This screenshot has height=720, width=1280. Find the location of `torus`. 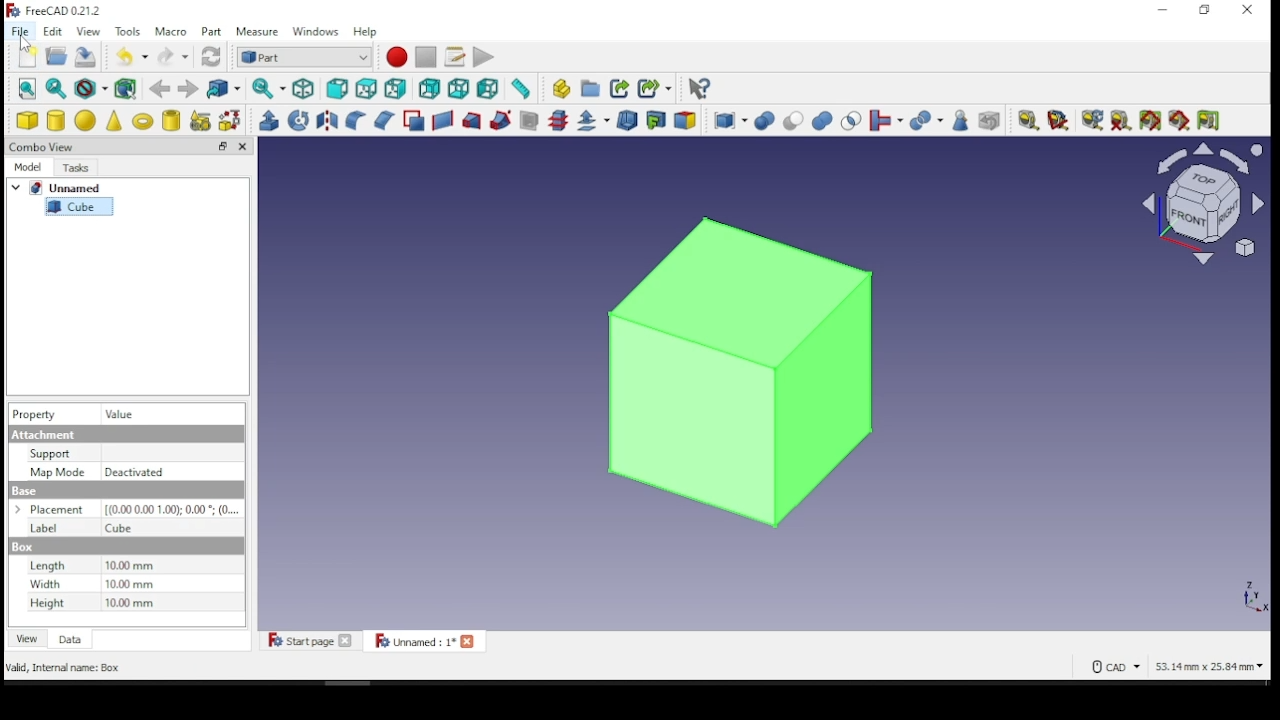

torus is located at coordinates (143, 119).